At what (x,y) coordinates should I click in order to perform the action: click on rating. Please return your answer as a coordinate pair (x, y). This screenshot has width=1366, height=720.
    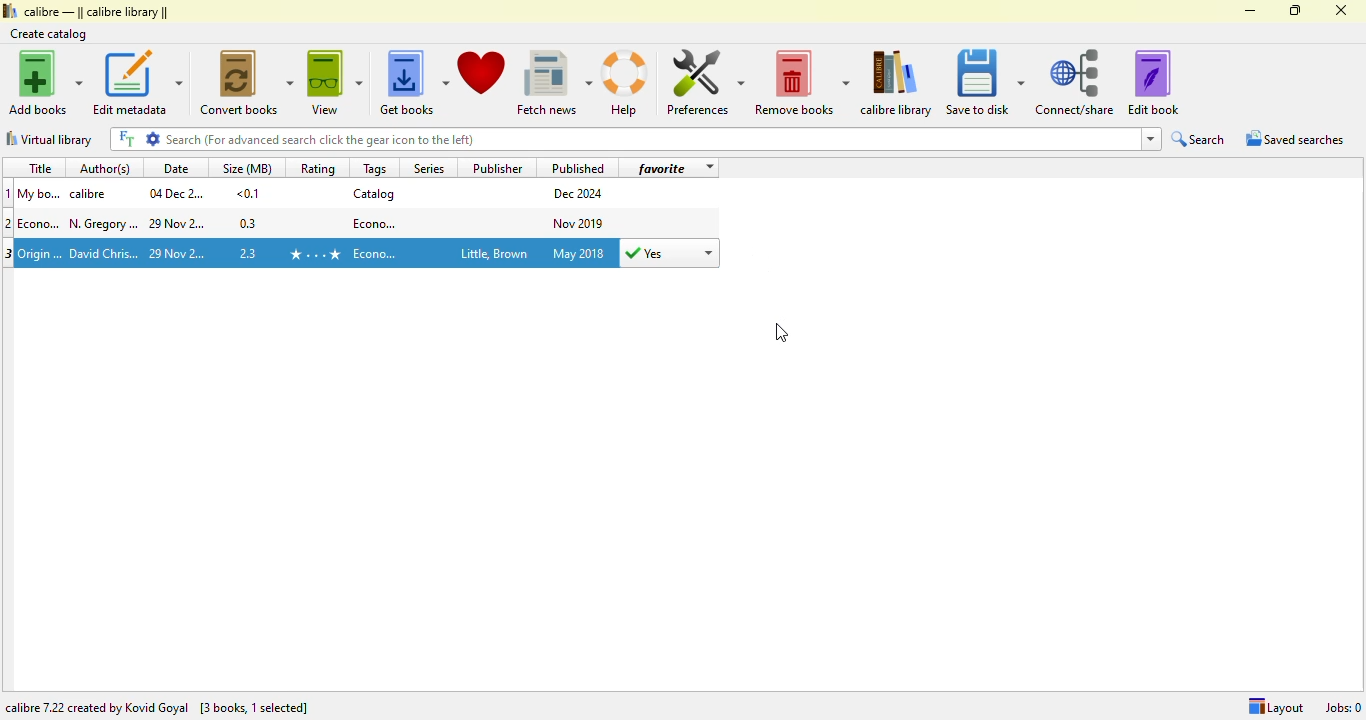
    Looking at the image, I should click on (317, 168).